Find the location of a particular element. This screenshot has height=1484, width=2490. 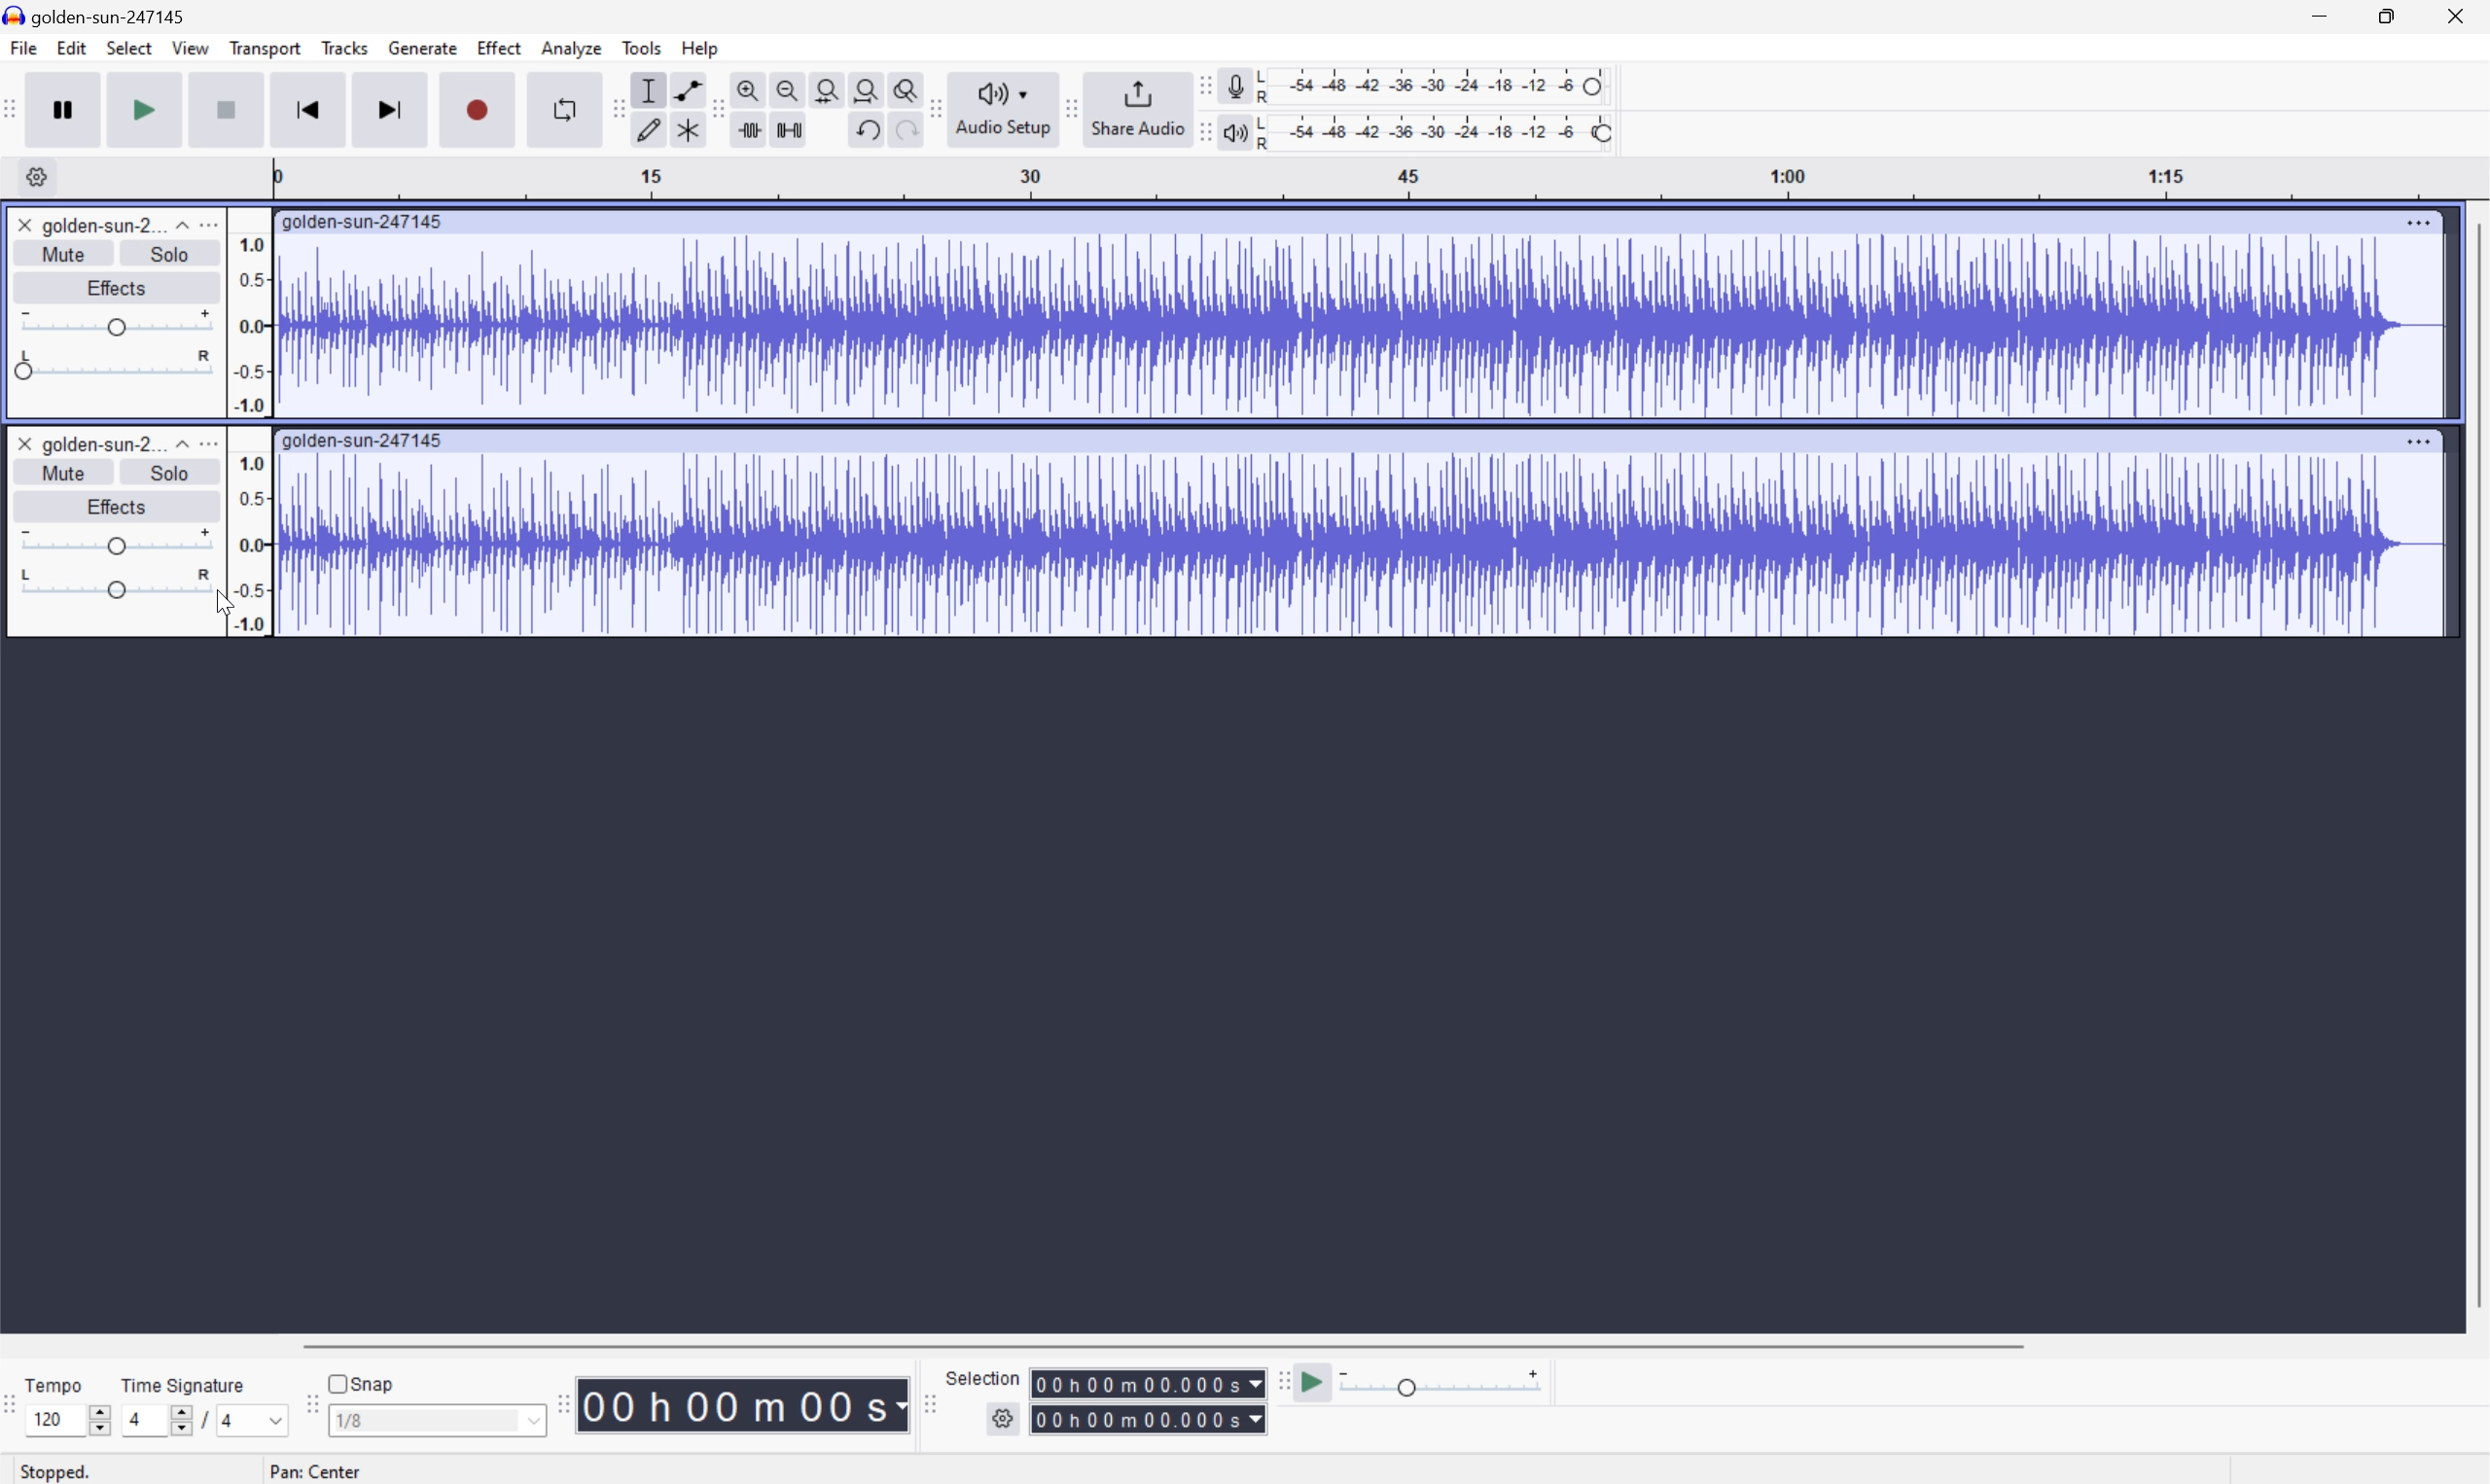

Pause is located at coordinates (70, 112).